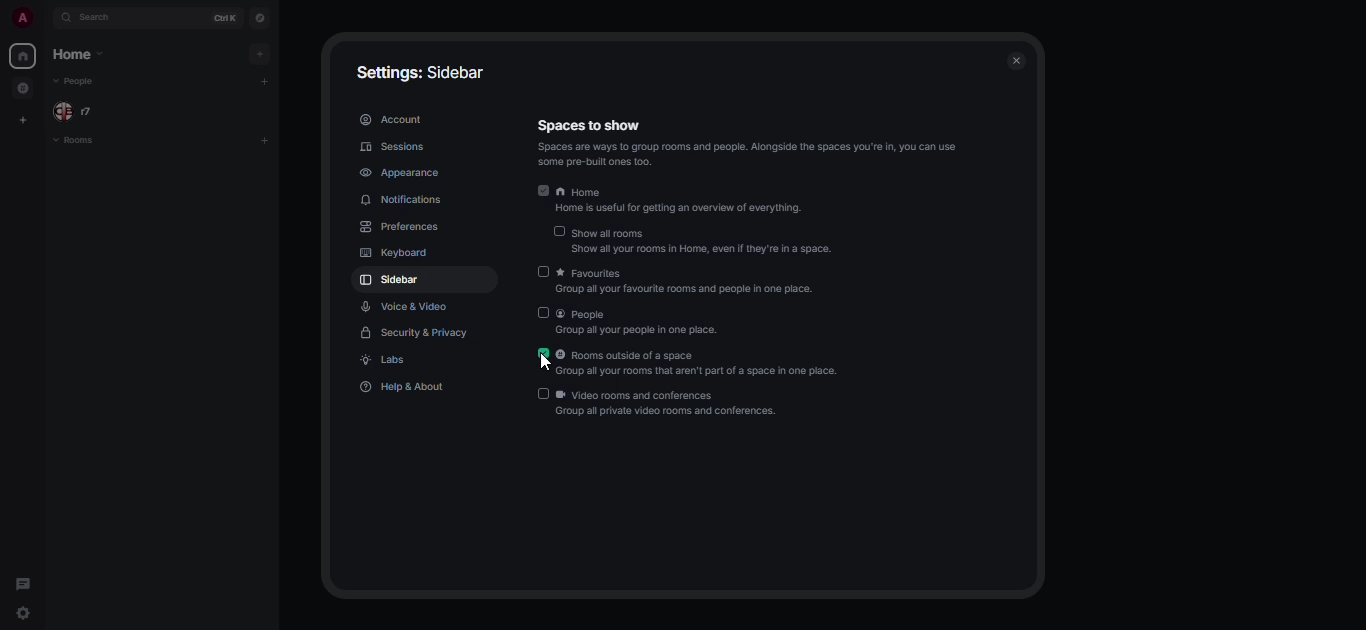 Image resolution: width=1366 pixels, height=630 pixels. What do you see at coordinates (668, 395) in the screenshot?
I see `video rooms and conferences.` at bounding box center [668, 395].